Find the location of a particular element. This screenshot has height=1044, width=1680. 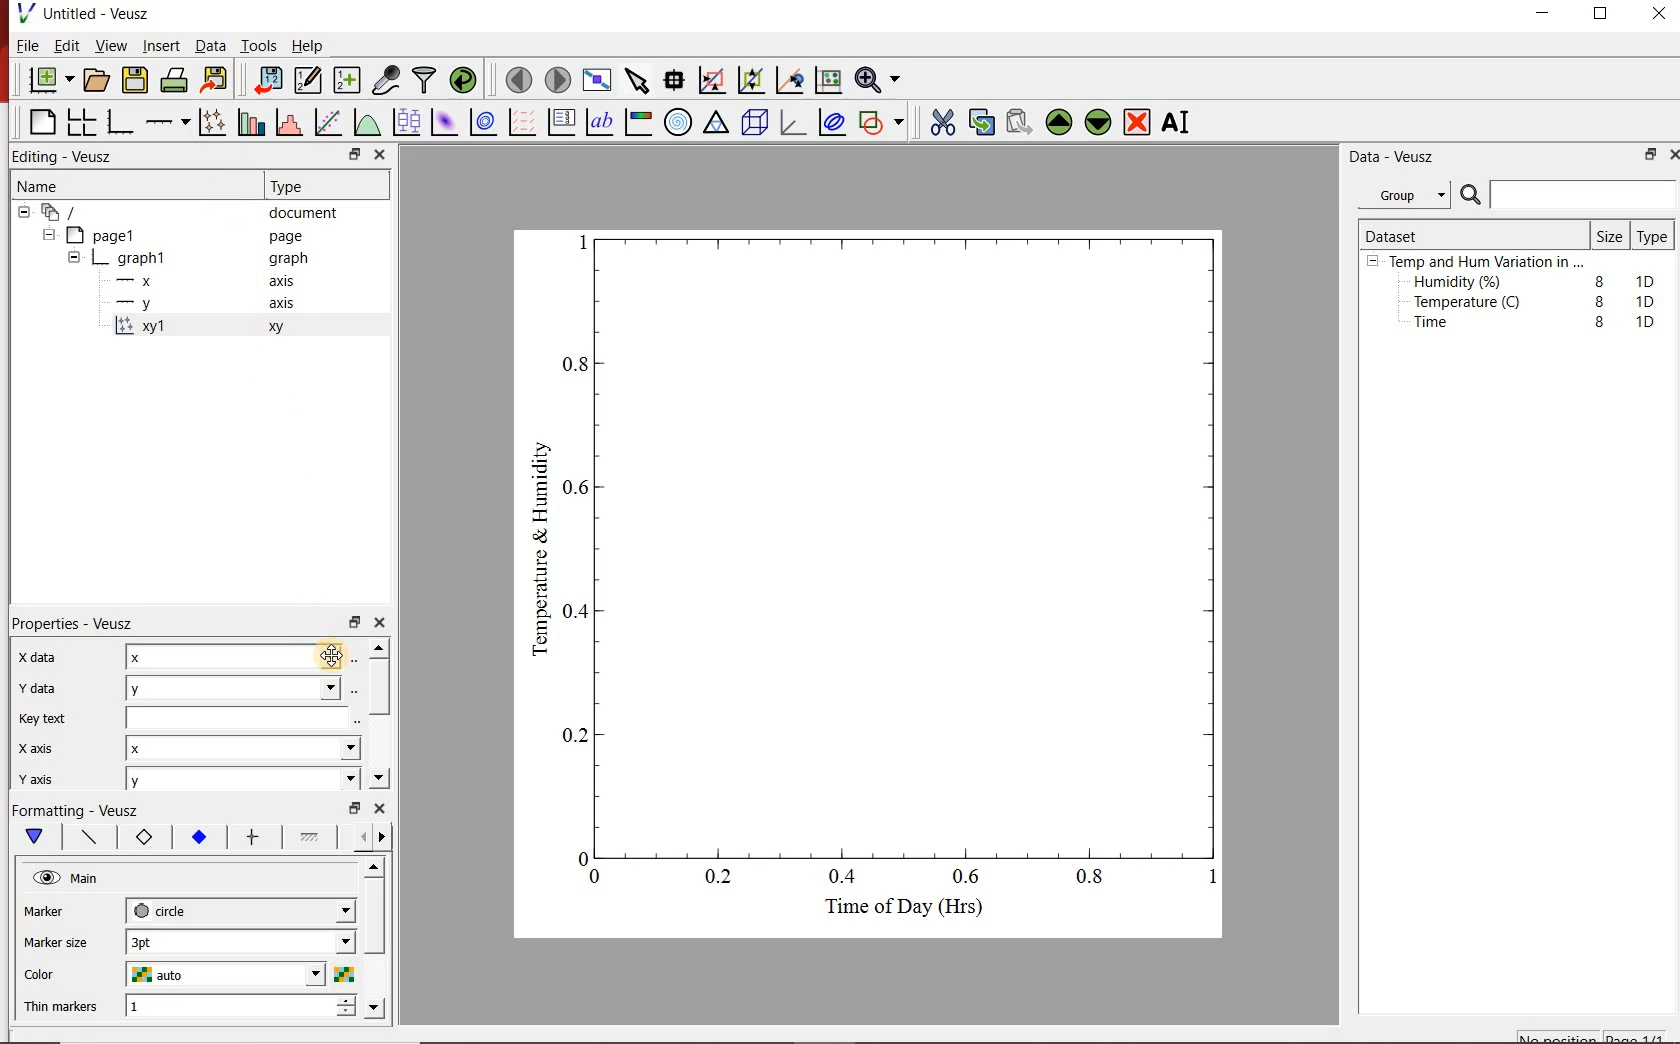

copy the selected widget is located at coordinates (981, 122).